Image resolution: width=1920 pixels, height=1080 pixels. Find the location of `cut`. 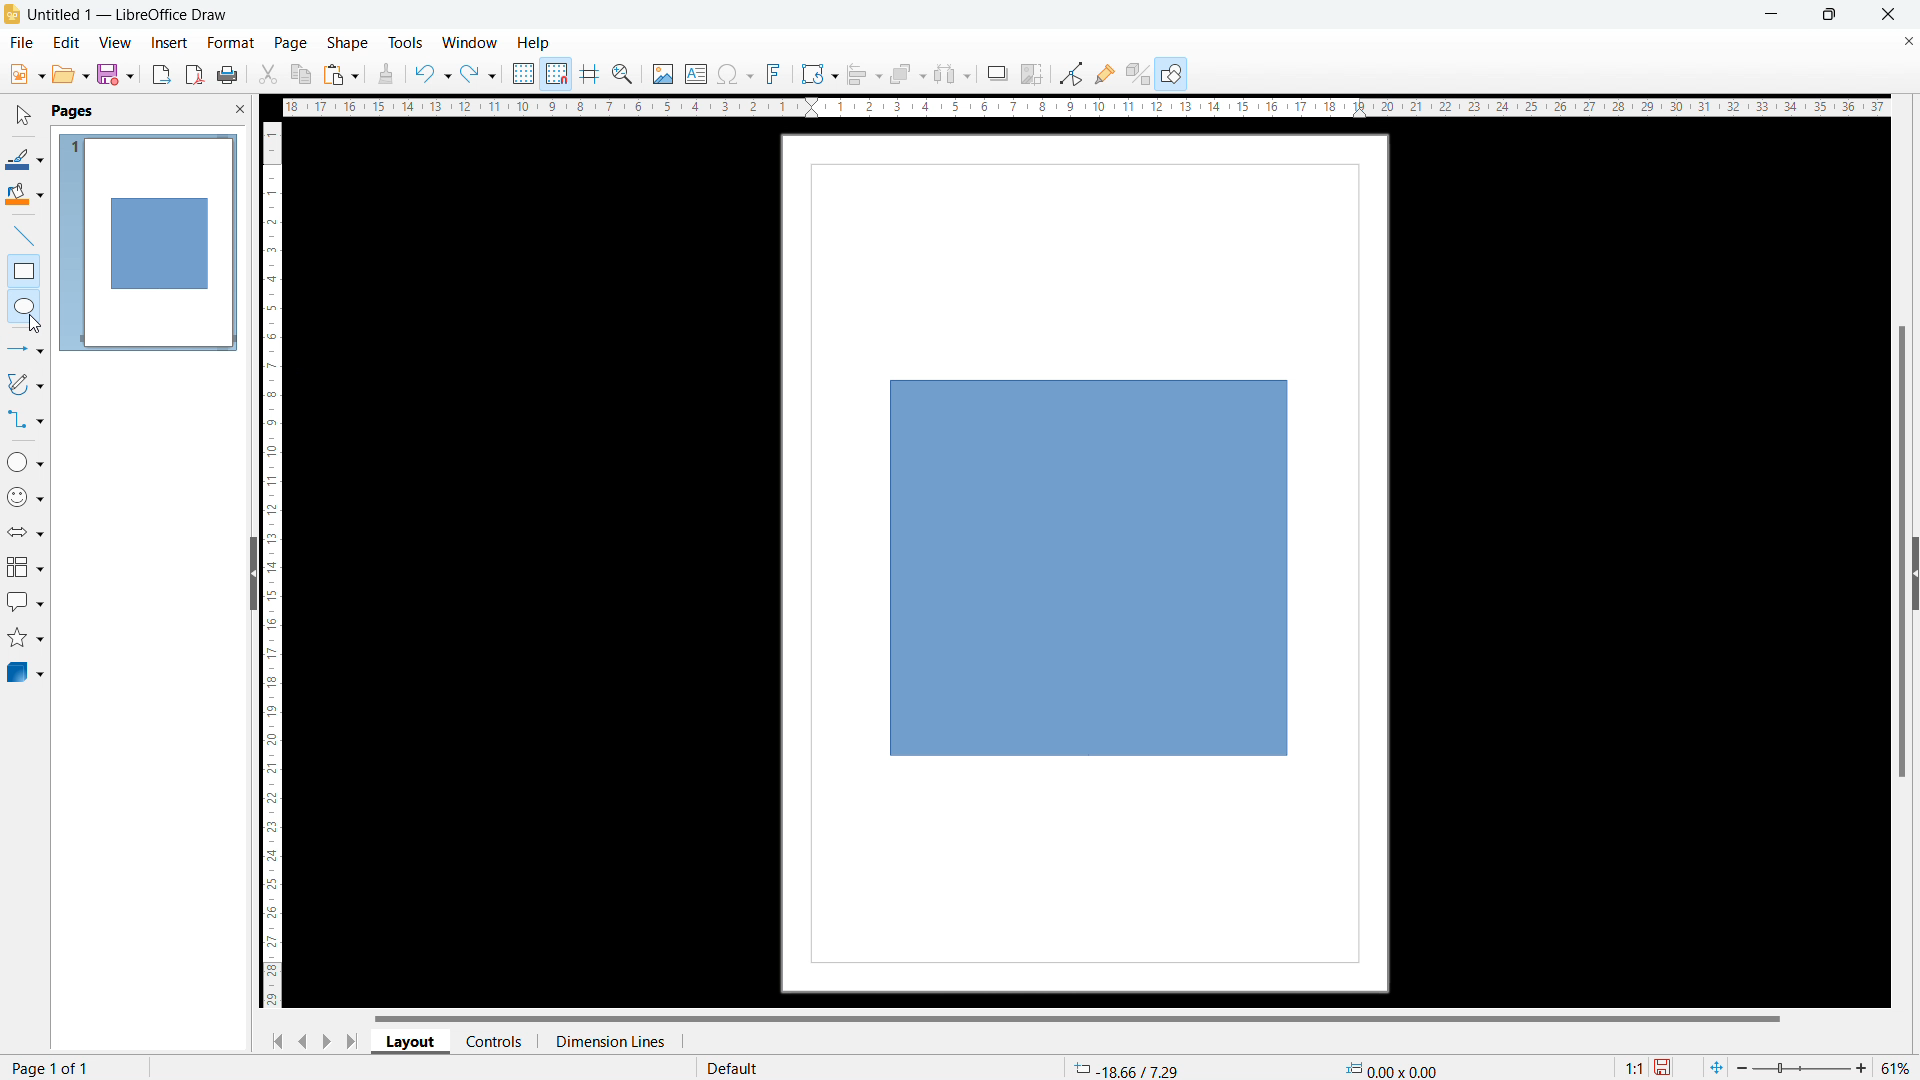

cut is located at coordinates (269, 74).